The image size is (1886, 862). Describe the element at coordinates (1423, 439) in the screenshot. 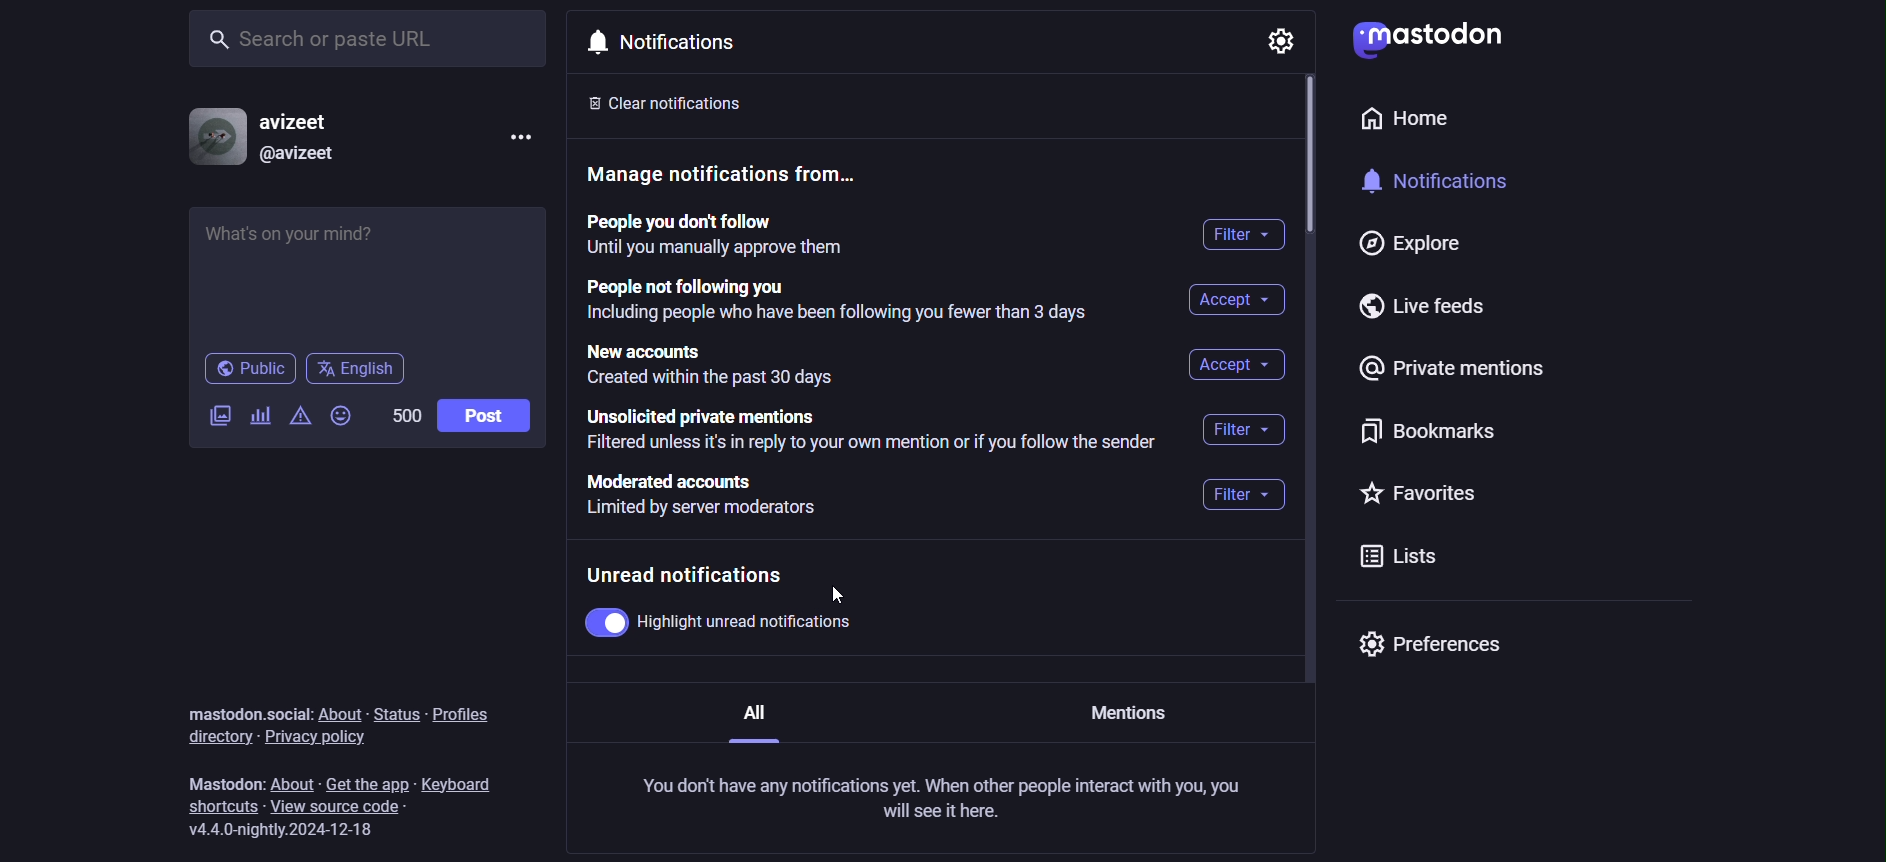

I see `bookmarks` at that location.